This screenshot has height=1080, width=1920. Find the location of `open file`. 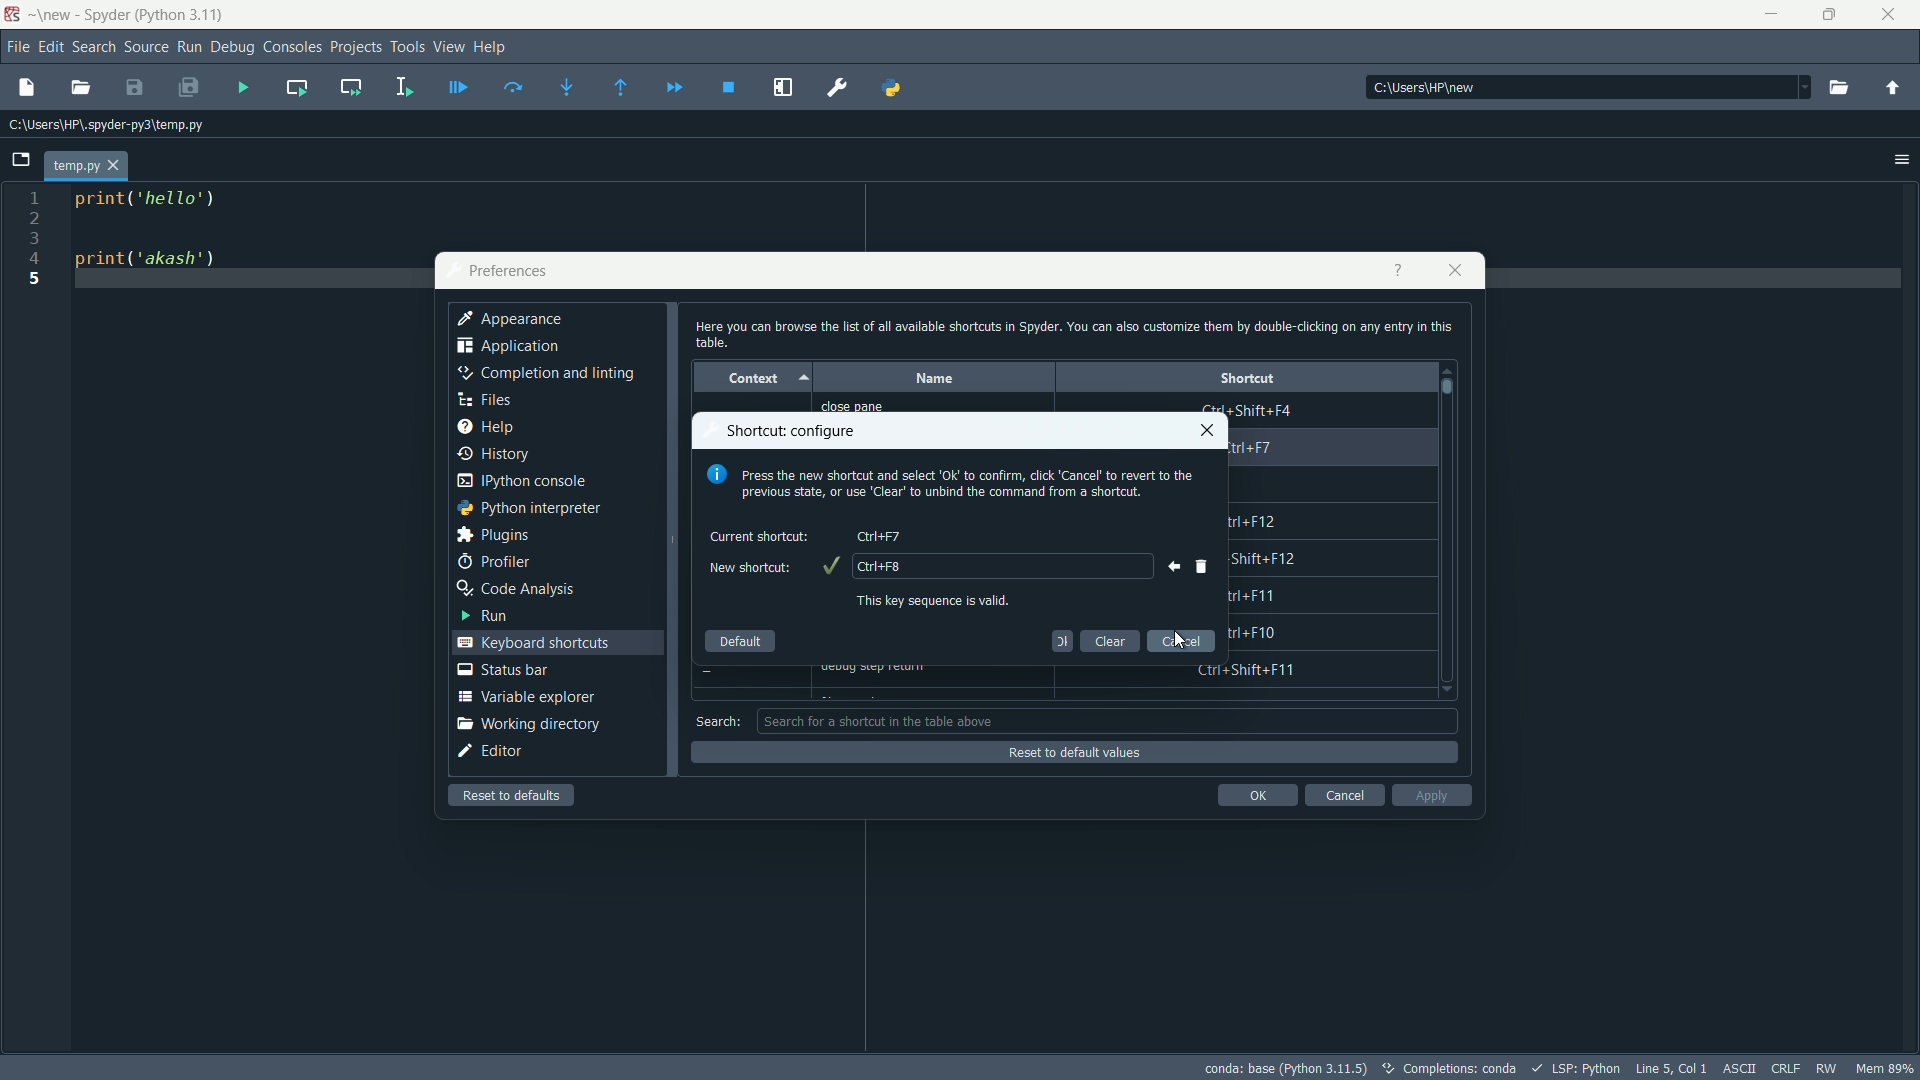

open file is located at coordinates (80, 88).